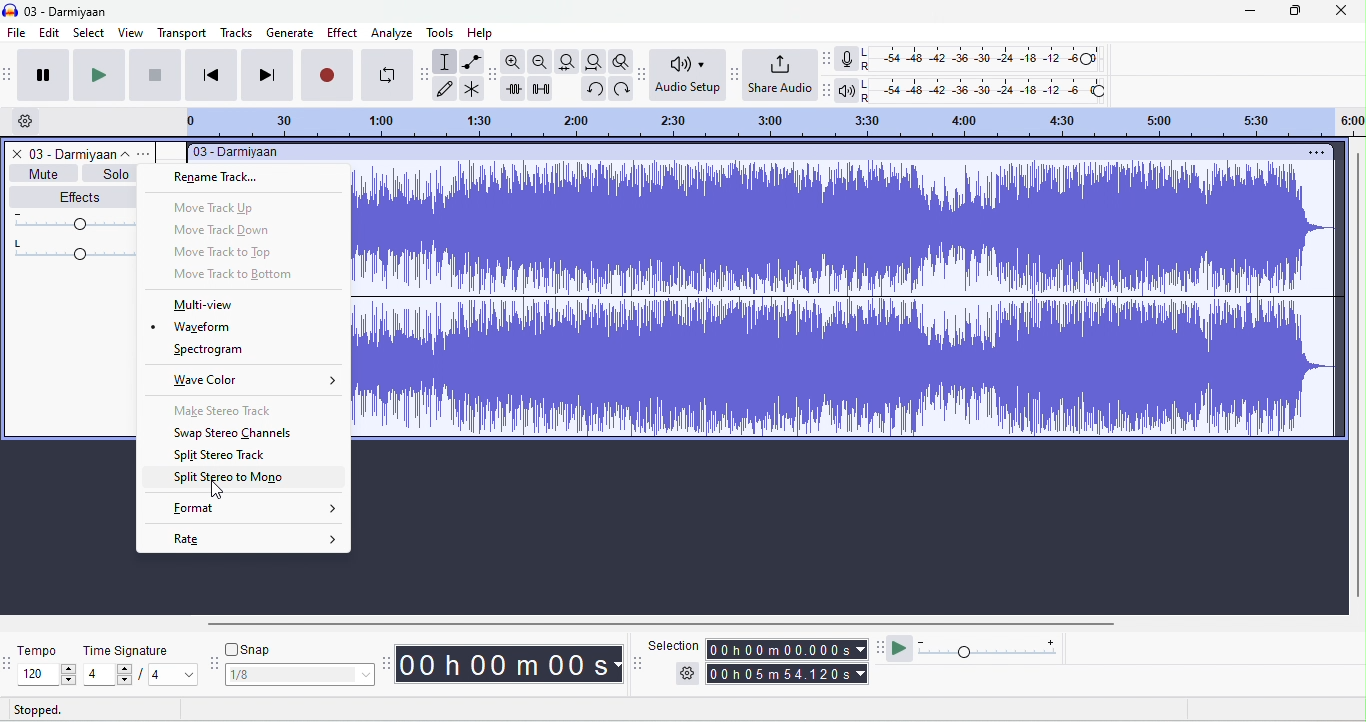  I want to click on audio set up tool bar, so click(642, 73).